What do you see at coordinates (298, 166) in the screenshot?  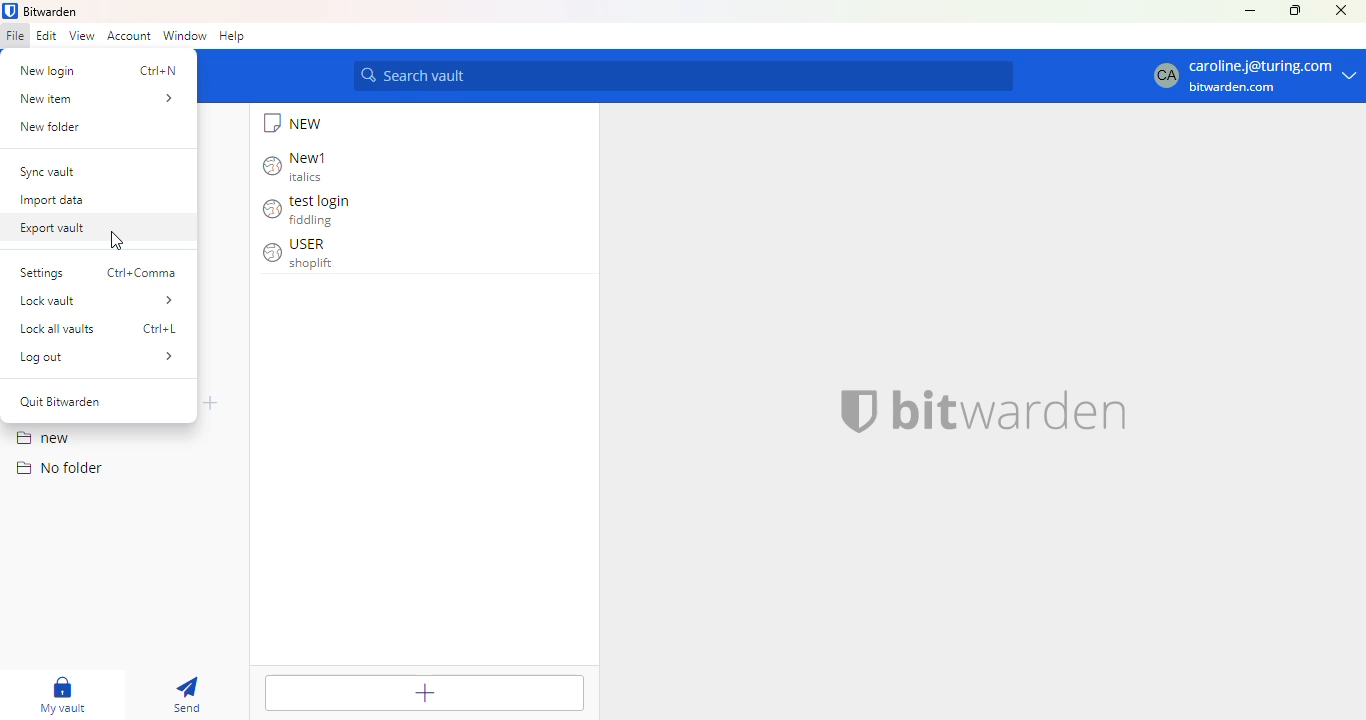 I see `New1    italics` at bounding box center [298, 166].